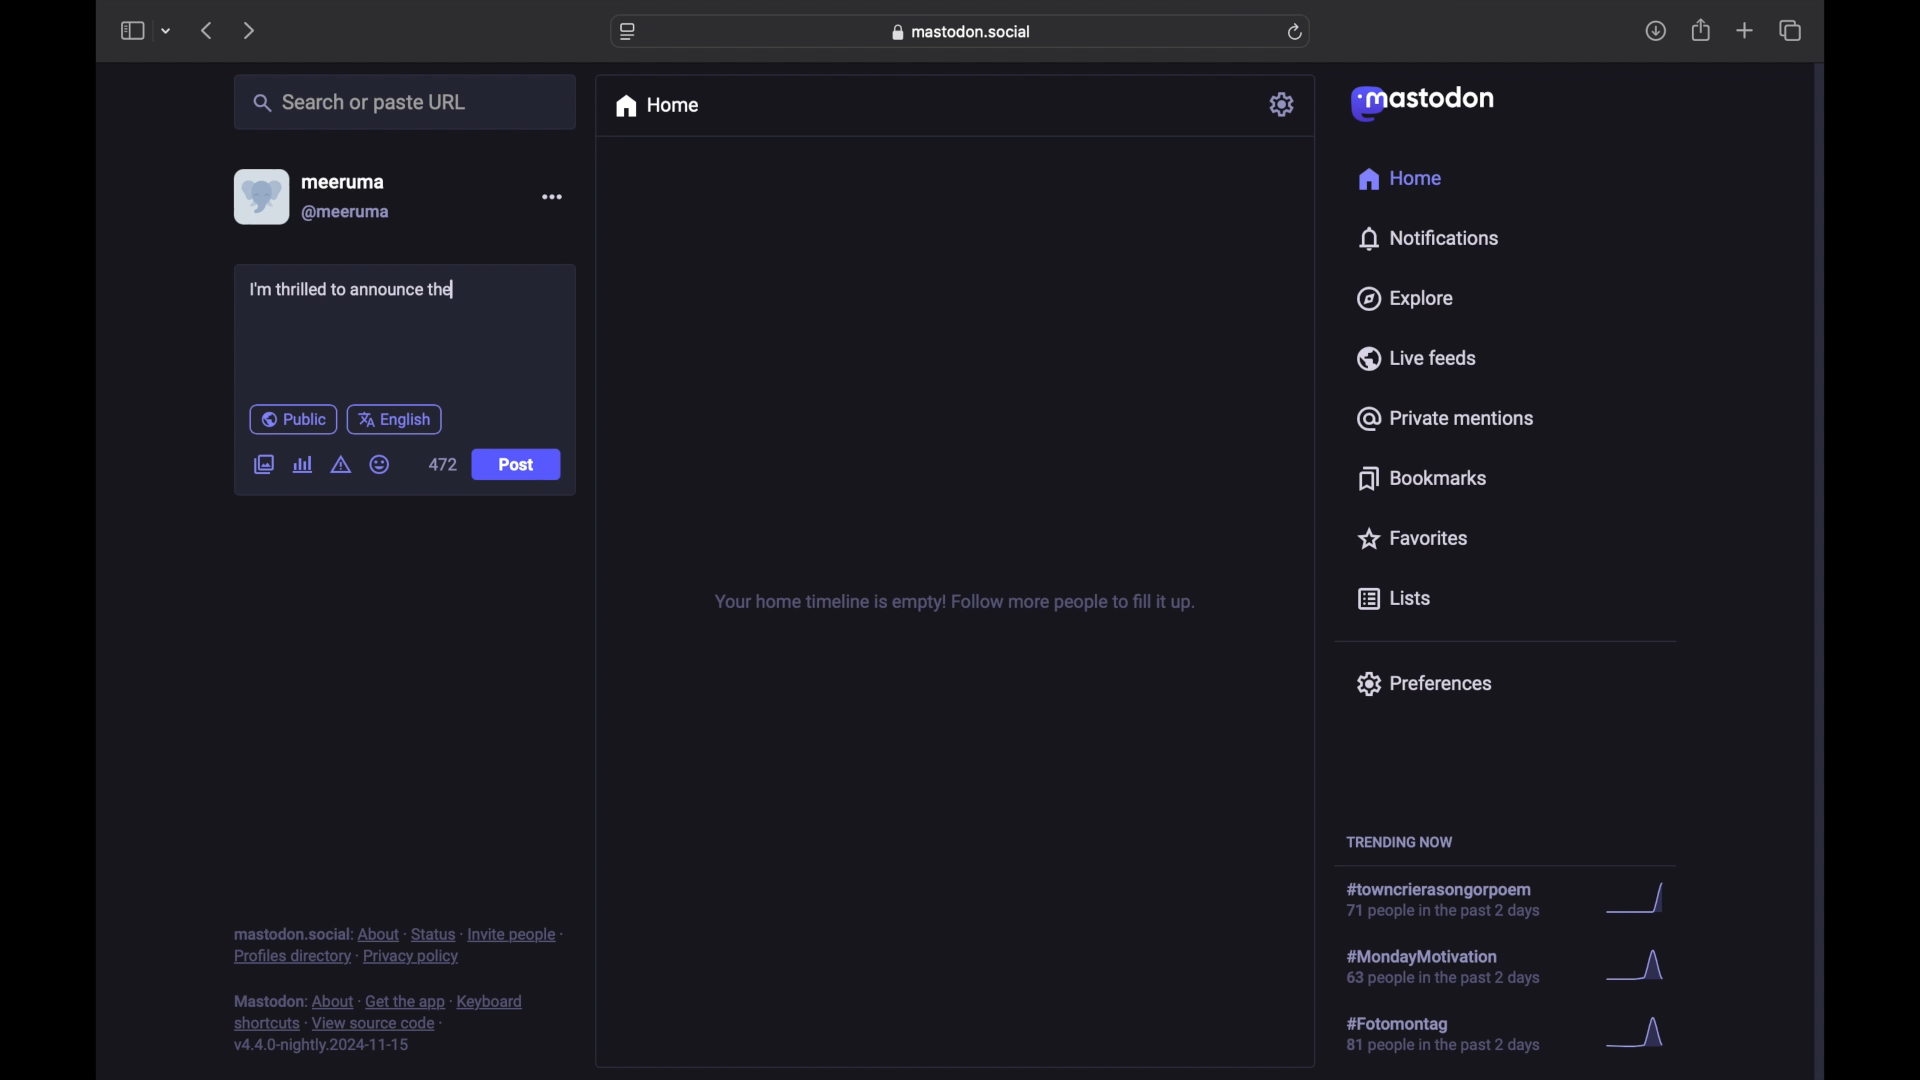  What do you see at coordinates (1412, 538) in the screenshot?
I see `favorites` at bounding box center [1412, 538].